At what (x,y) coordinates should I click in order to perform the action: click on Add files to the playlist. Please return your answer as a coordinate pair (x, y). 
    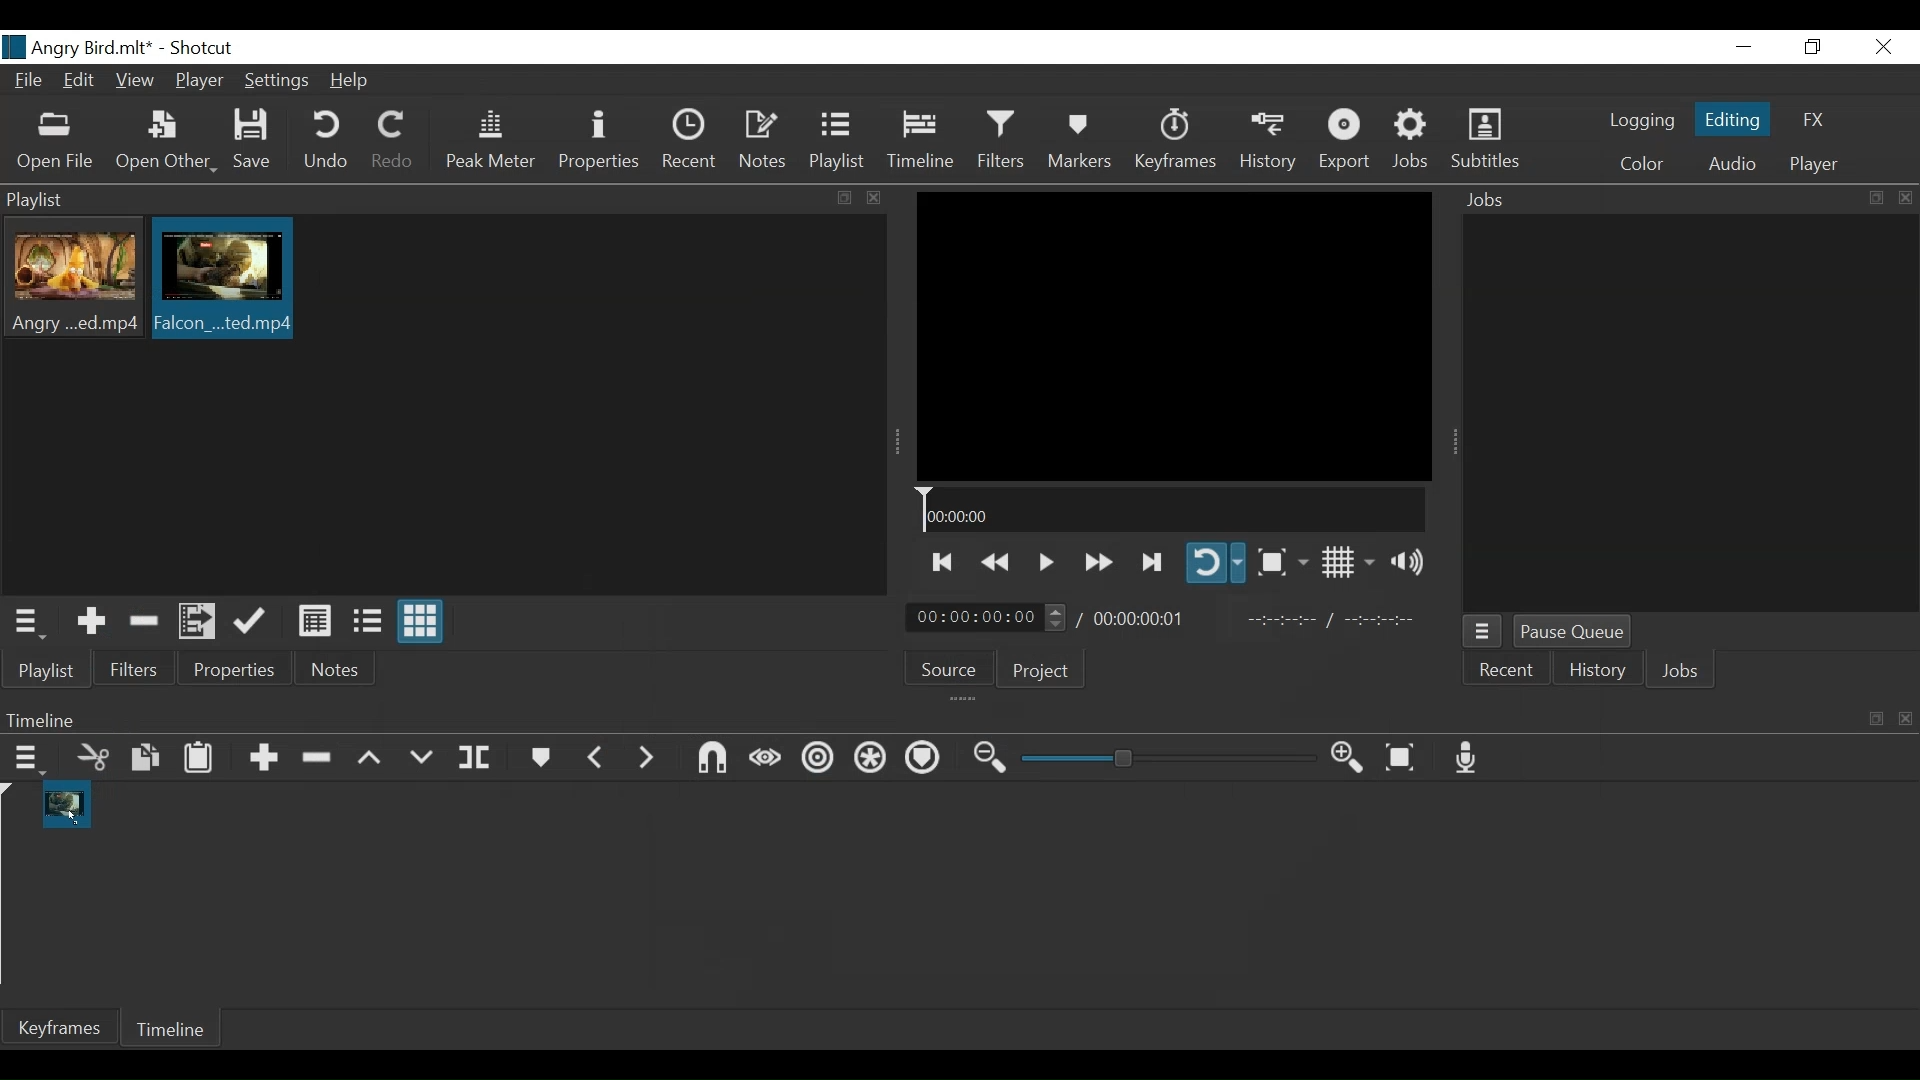
    Looking at the image, I should click on (200, 619).